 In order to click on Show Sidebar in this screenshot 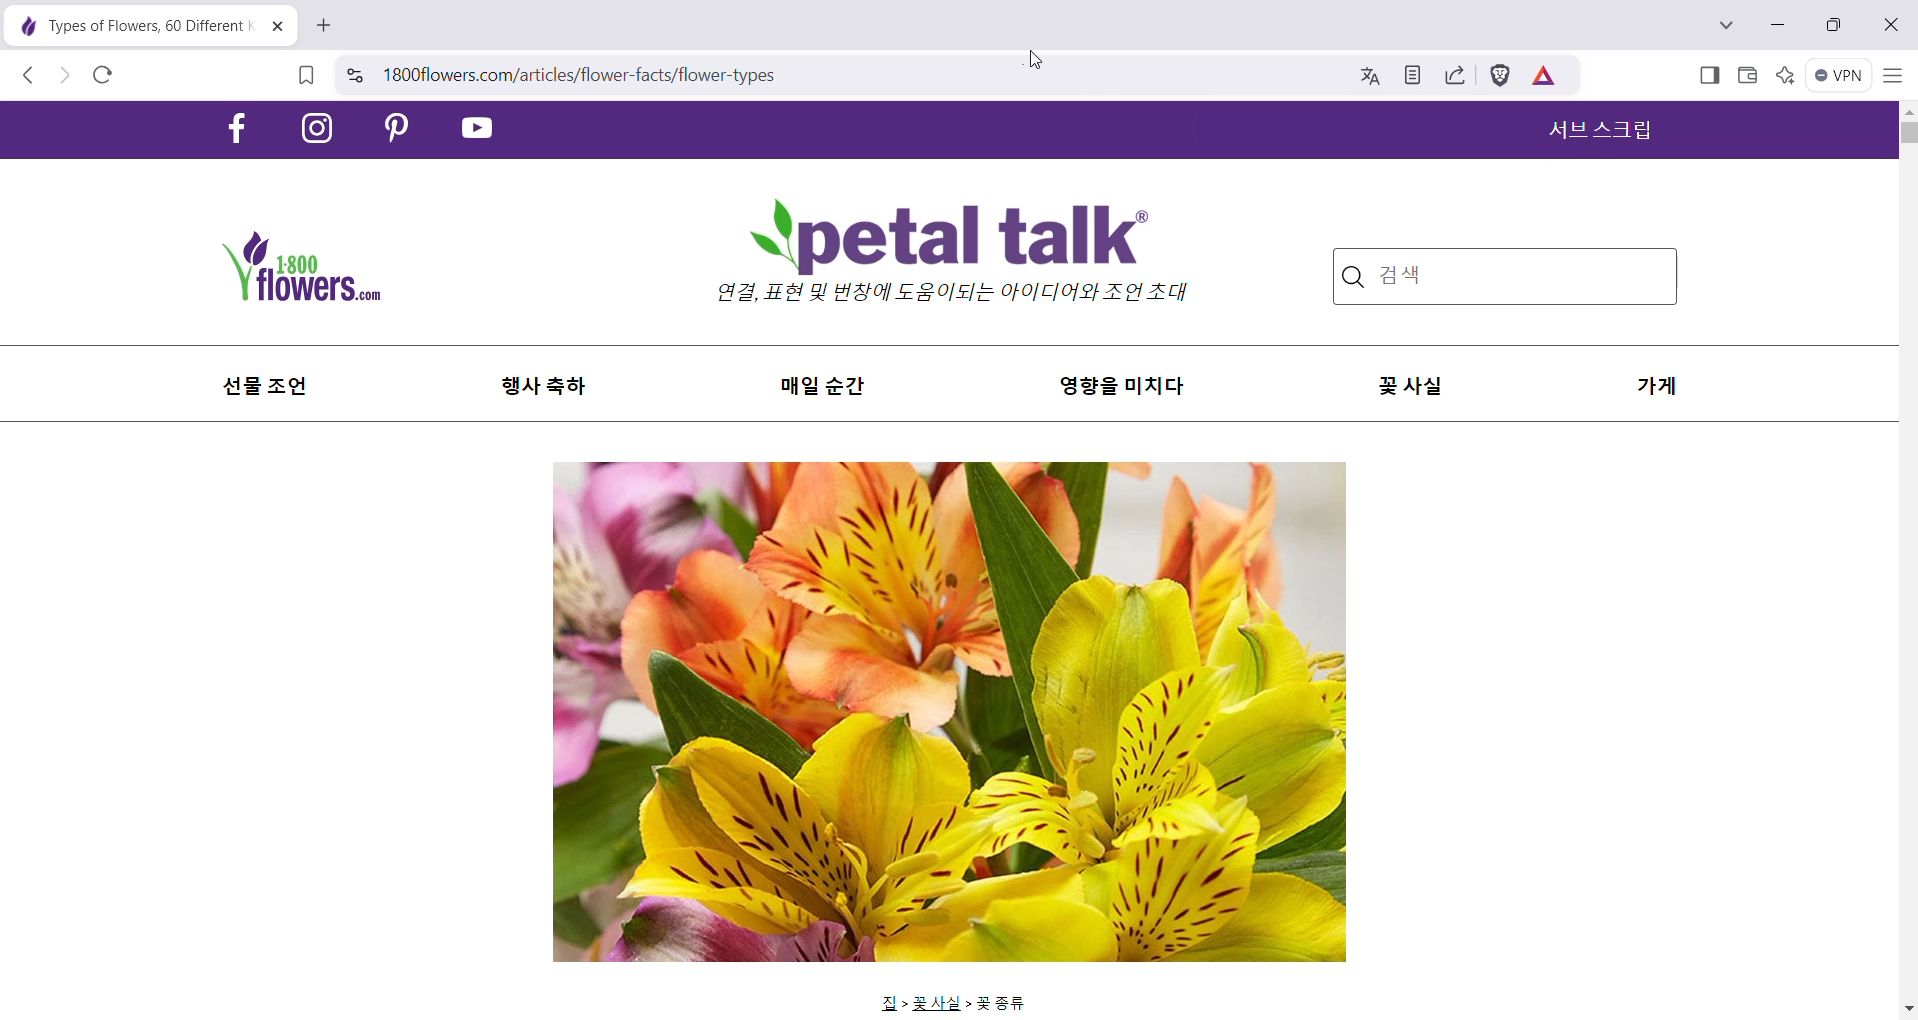, I will do `click(1709, 76)`.